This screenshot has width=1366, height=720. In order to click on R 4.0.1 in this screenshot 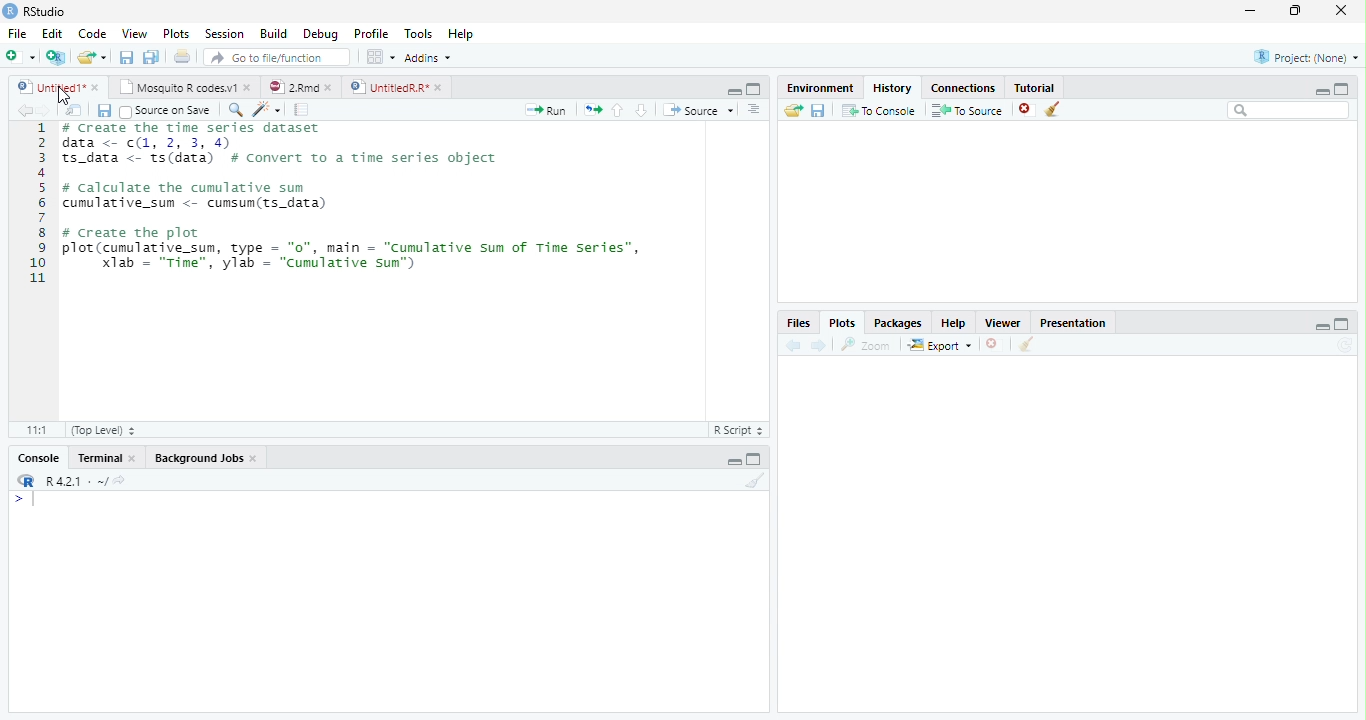, I will do `click(78, 479)`.